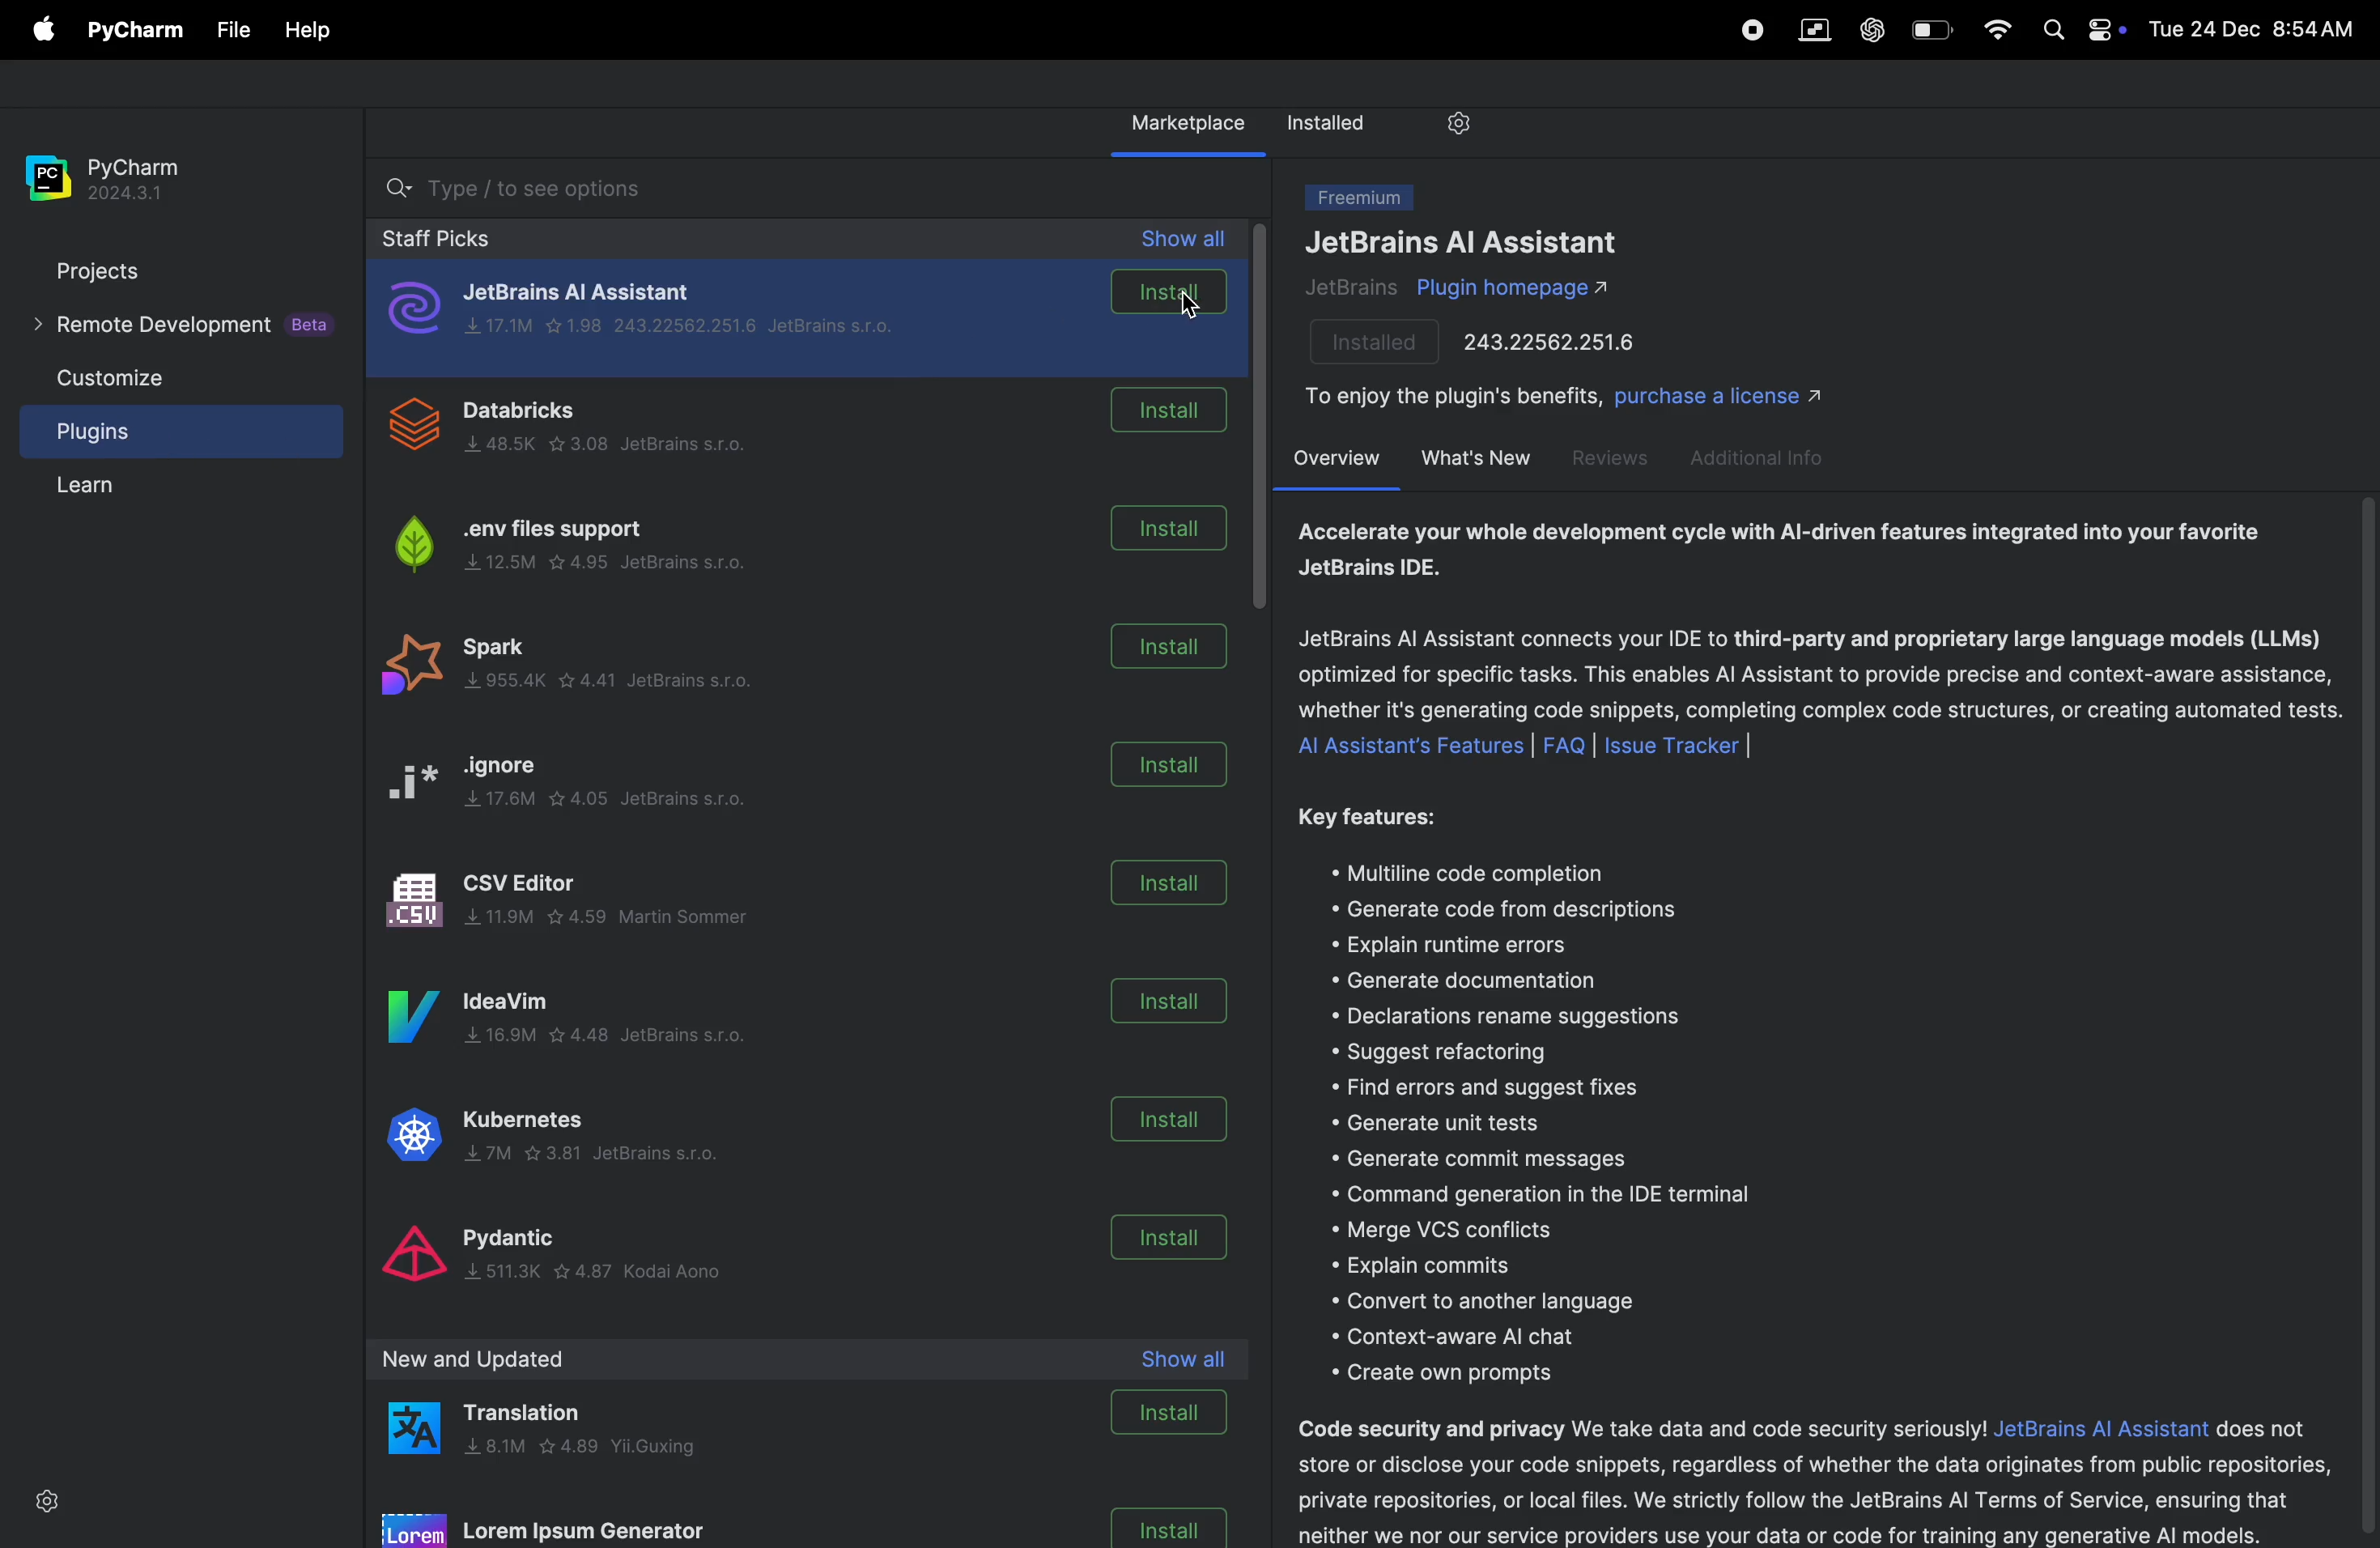 Image resolution: width=2380 pixels, height=1548 pixels. What do you see at coordinates (479, 1356) in the screenshot?
I see `new and upload` at bounding box center [479, 1356].